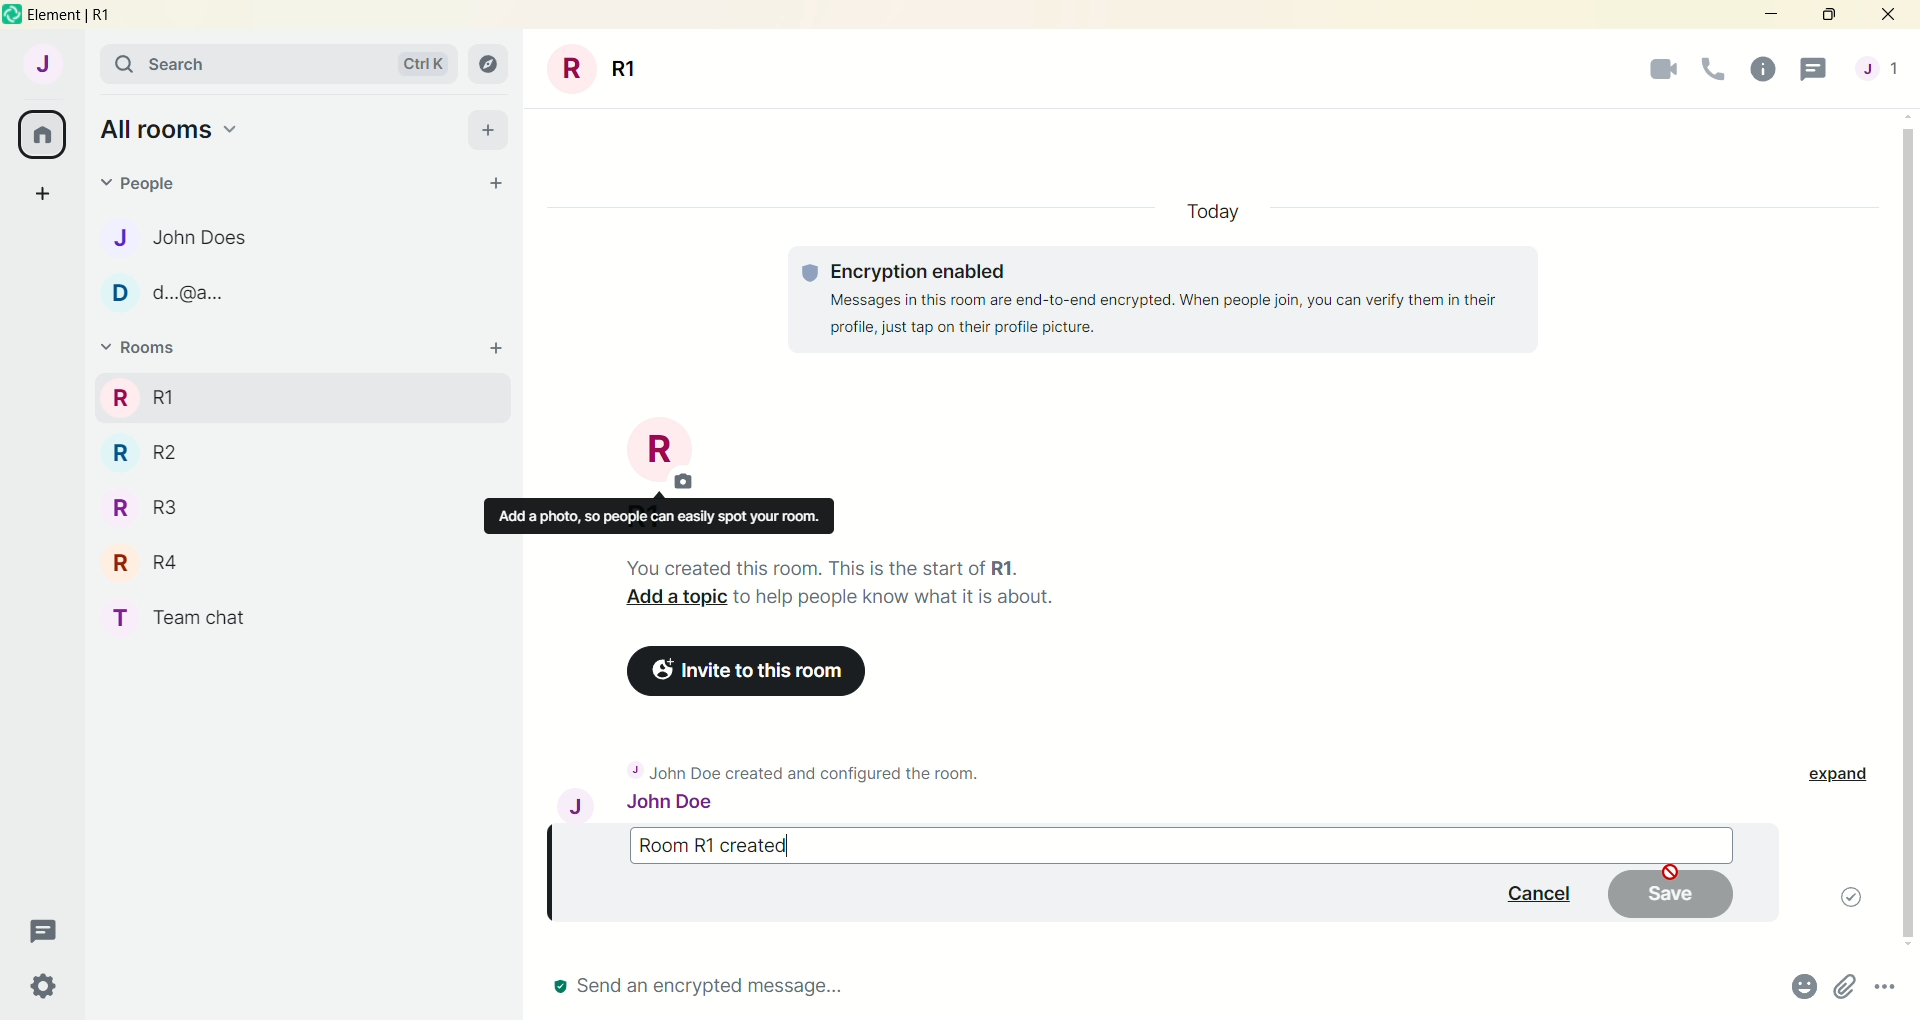 The height and width of the screenshot is (1020, 1920). Describe the element at coordinates (143, 188) in the screenshot. I see `people` at that location.